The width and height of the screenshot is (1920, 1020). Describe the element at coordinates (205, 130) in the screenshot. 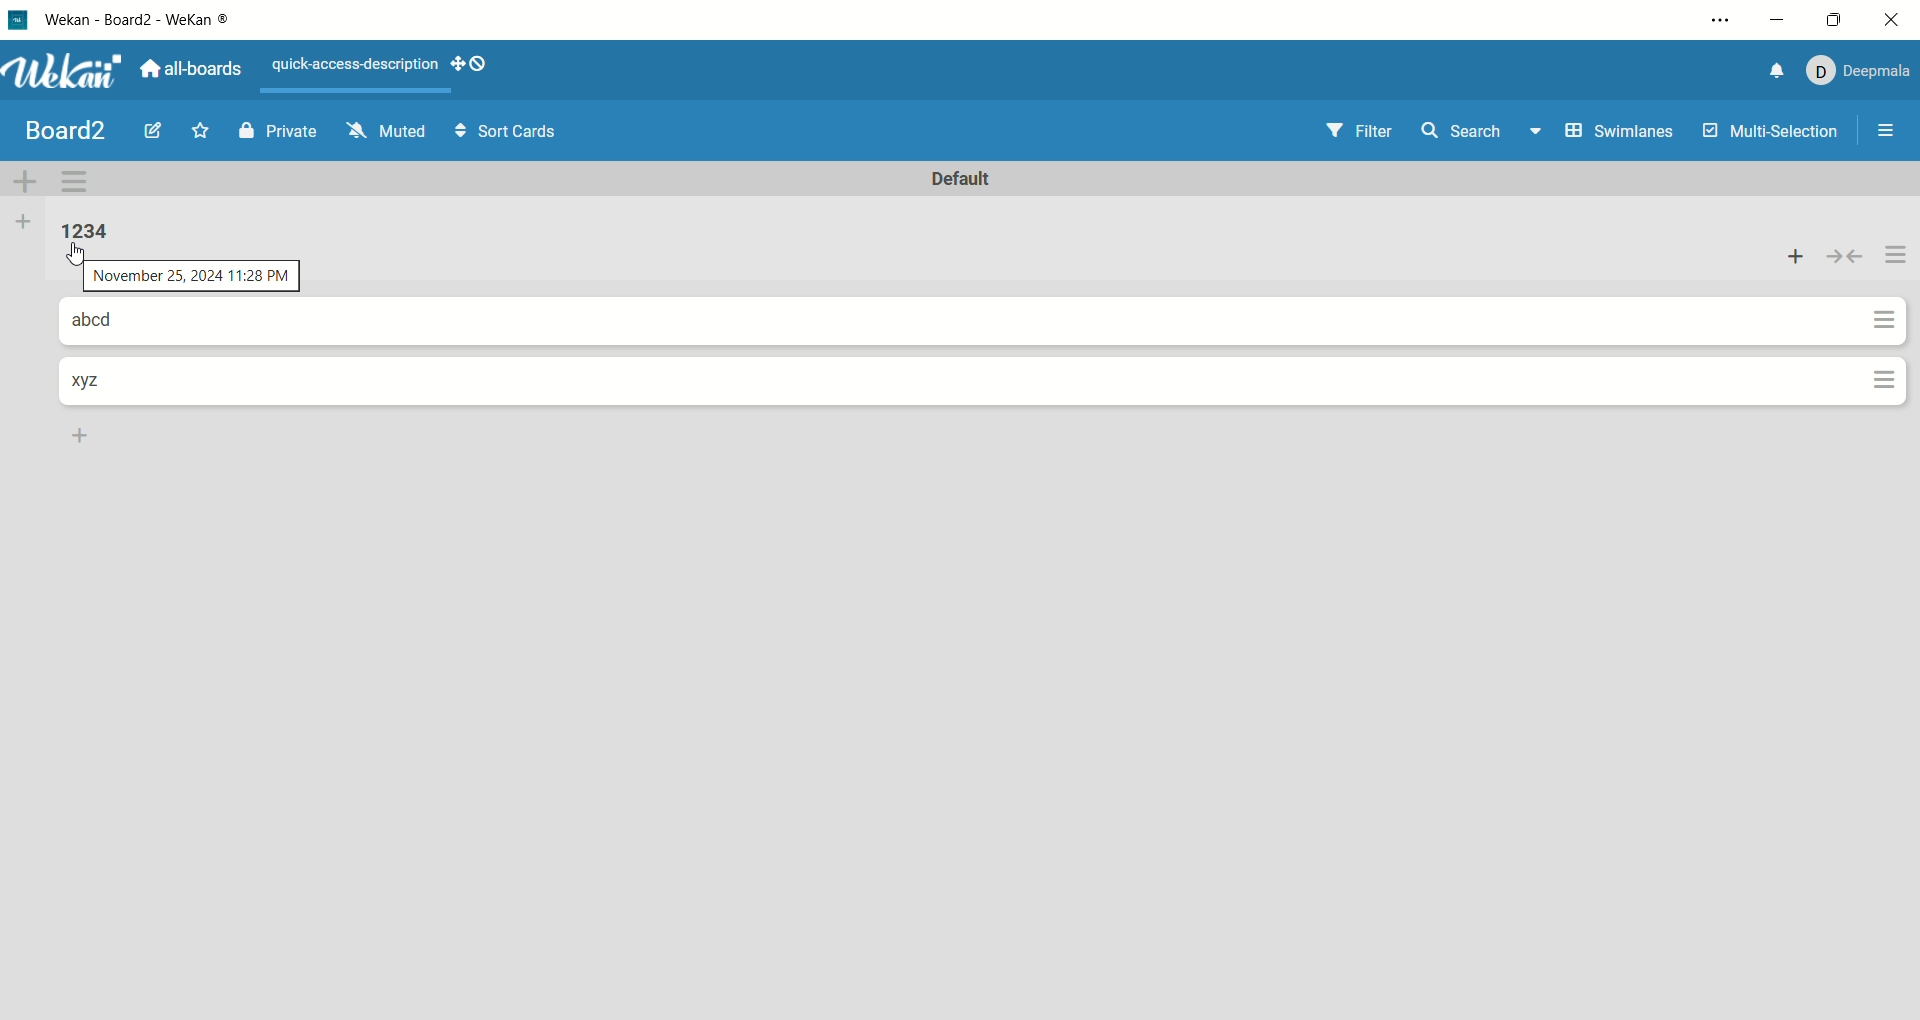

I see `favorite` at that location.